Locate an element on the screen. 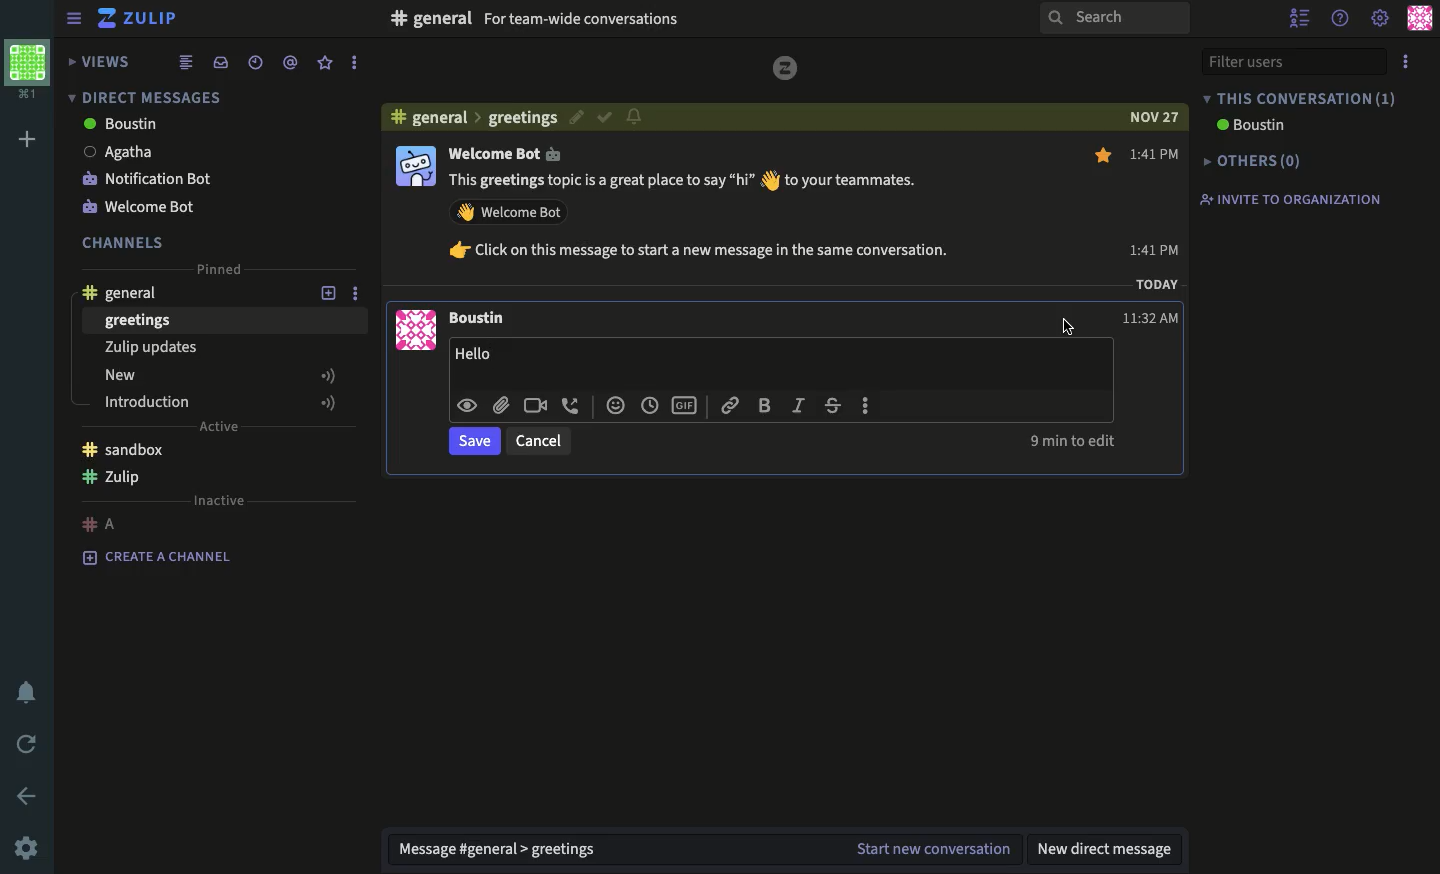 The image size is (1440, 874). new is located at coordinates (221, 378).